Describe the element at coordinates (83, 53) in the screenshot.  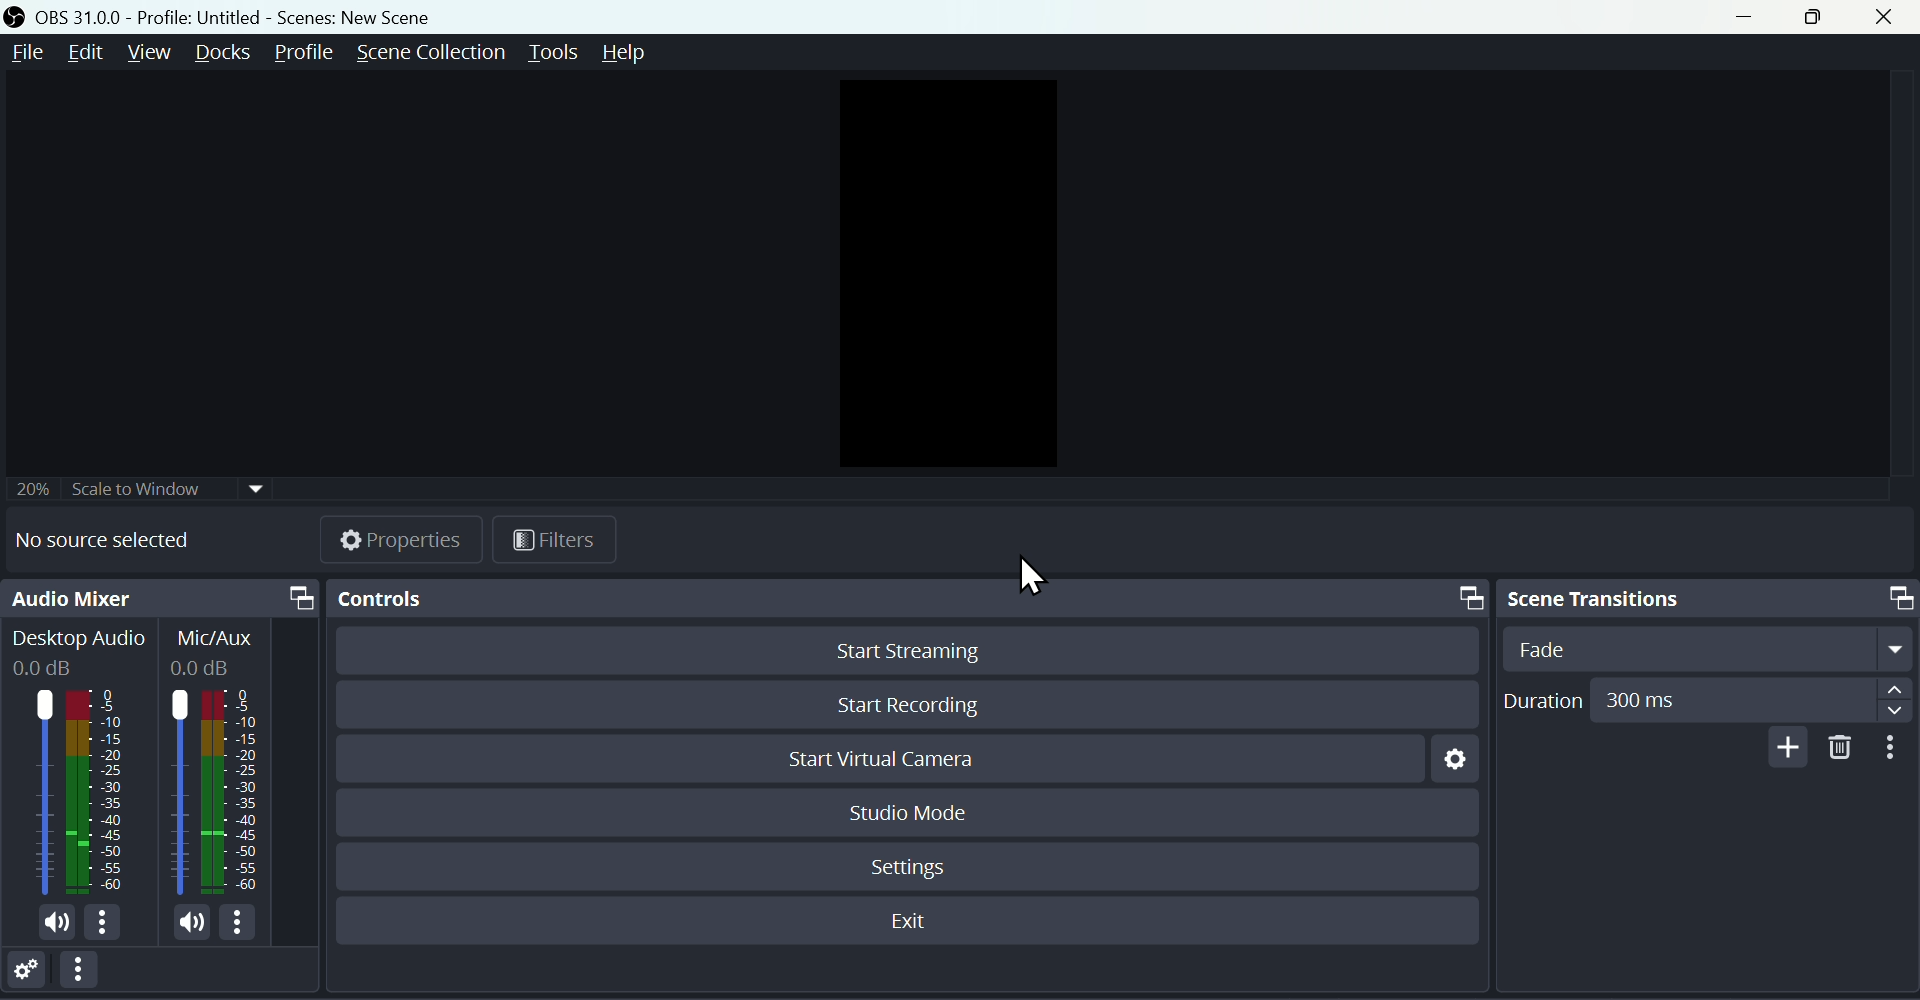
I see `Edit` at that location.